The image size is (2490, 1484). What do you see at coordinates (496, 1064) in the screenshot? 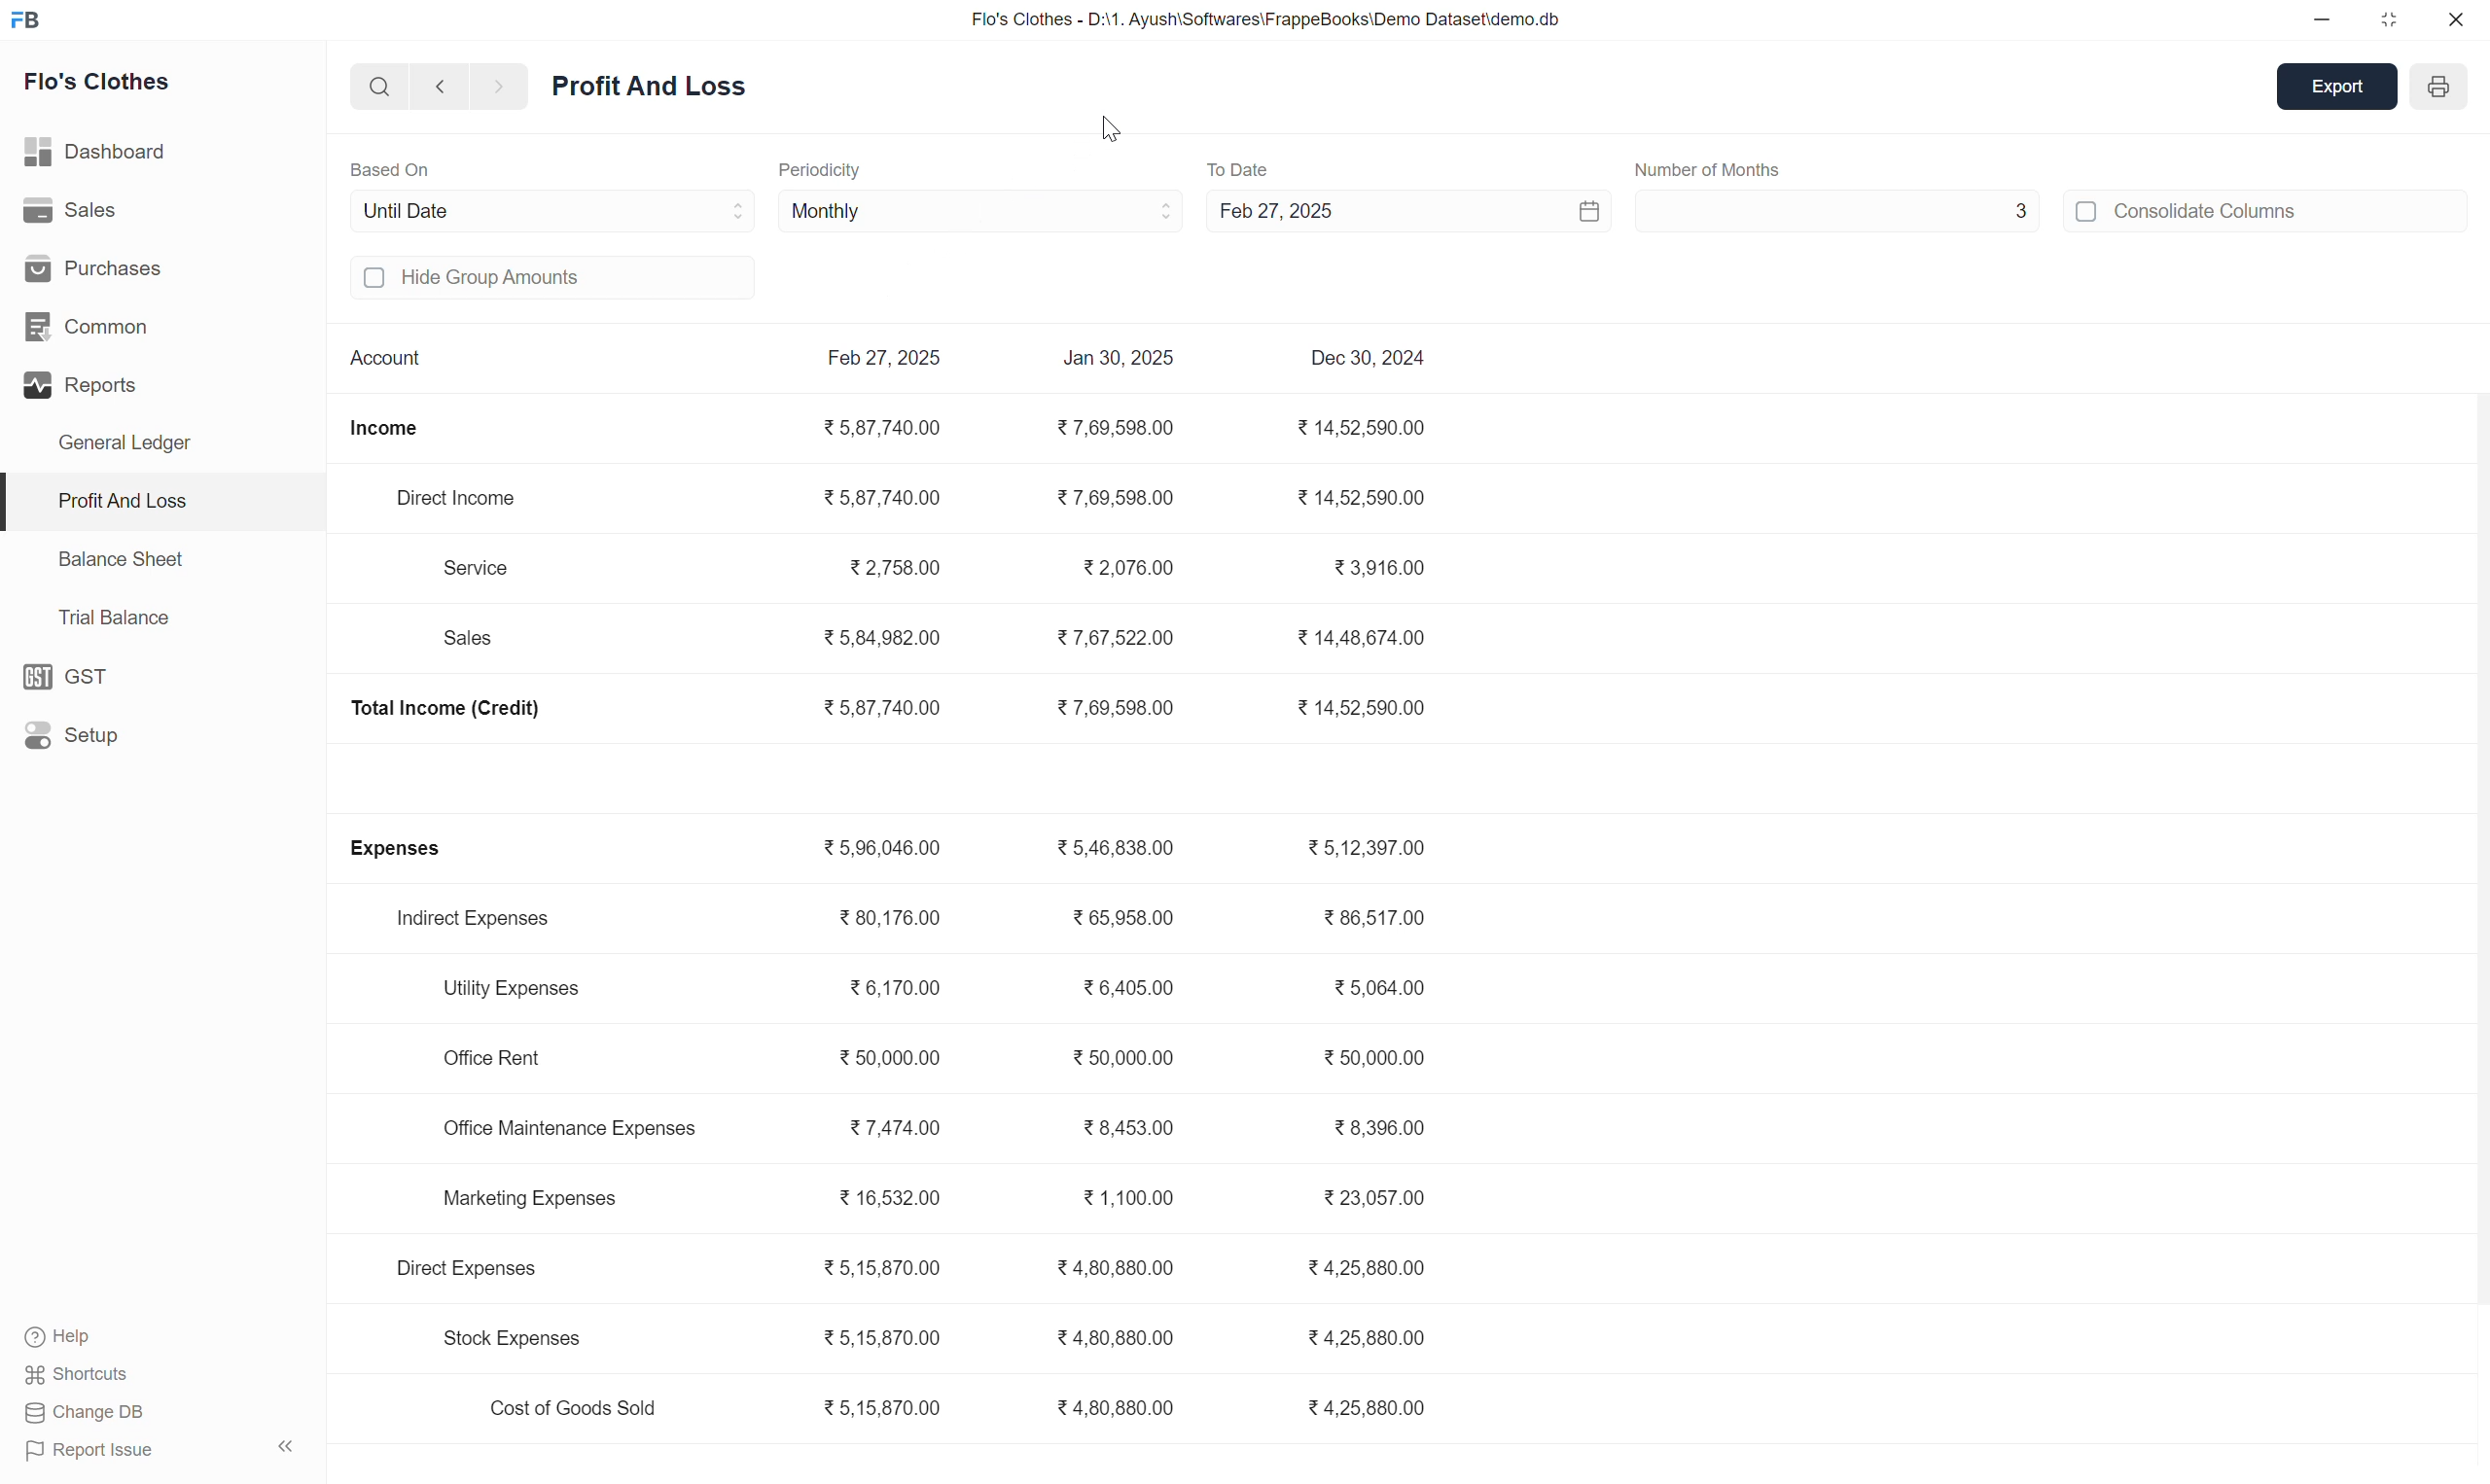
I see `Office Rent` at bounding box center [496, 1064].